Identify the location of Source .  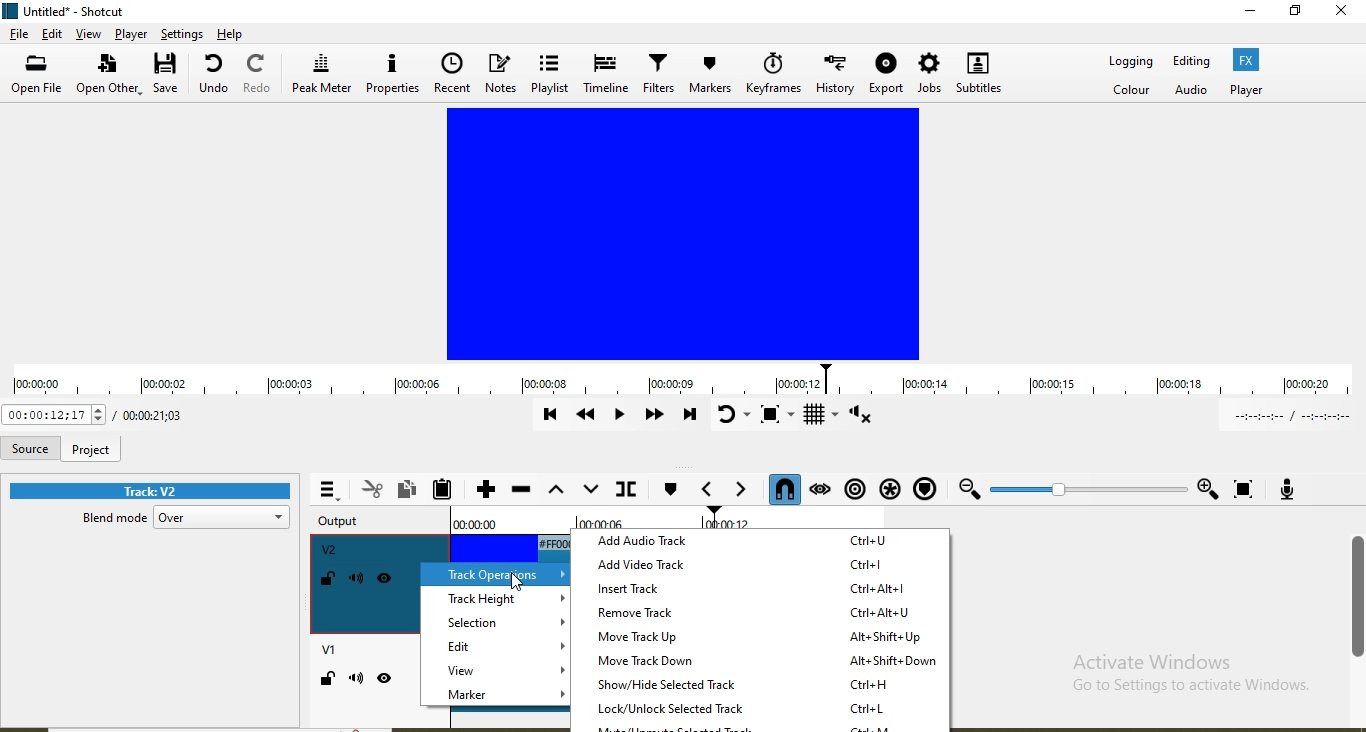
(29, 449).